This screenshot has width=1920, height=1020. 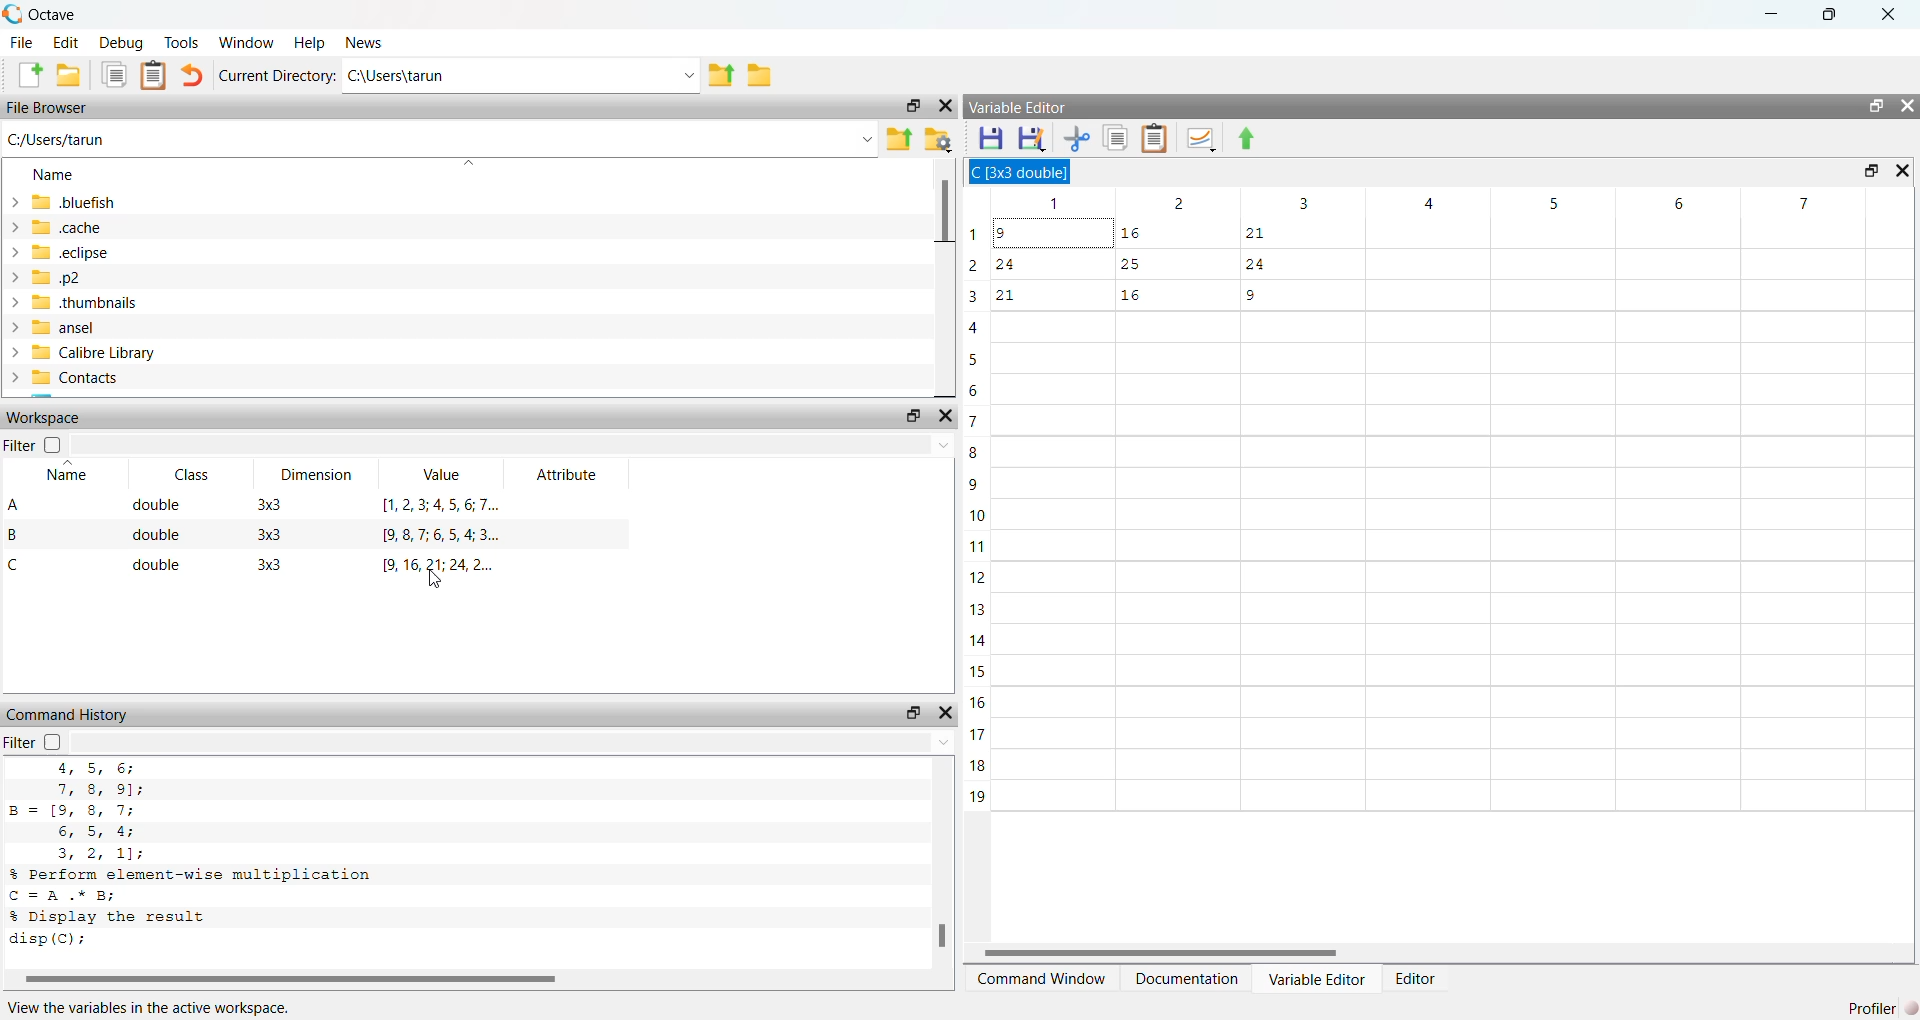 What do you see at coordinates (102, 790) in the screenshot?
I see `7, 8, 9]:` at bounding box center [102, 790].